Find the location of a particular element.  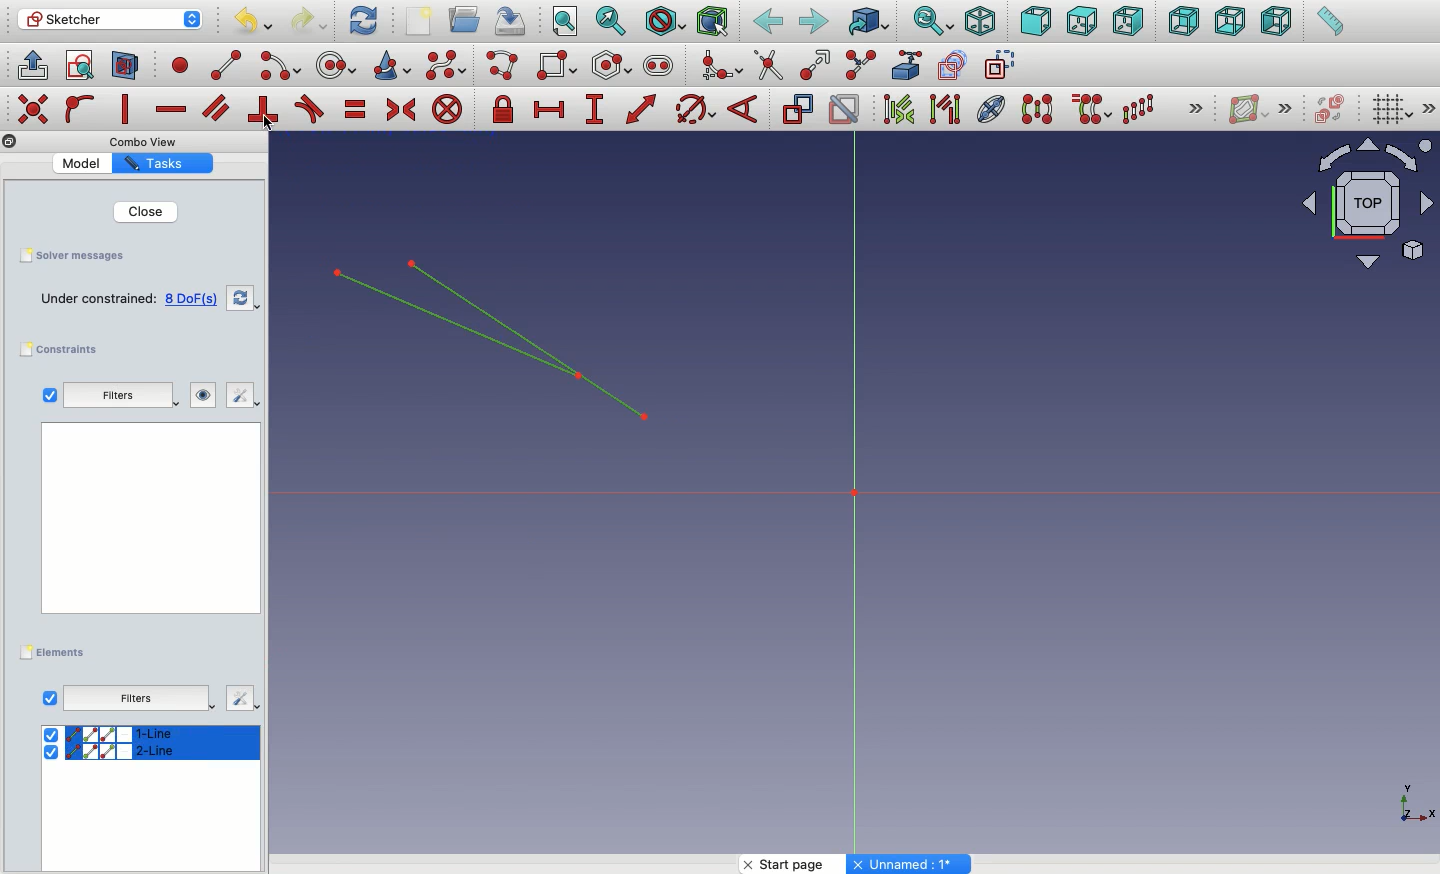

 is located at coordinates (242, 700).